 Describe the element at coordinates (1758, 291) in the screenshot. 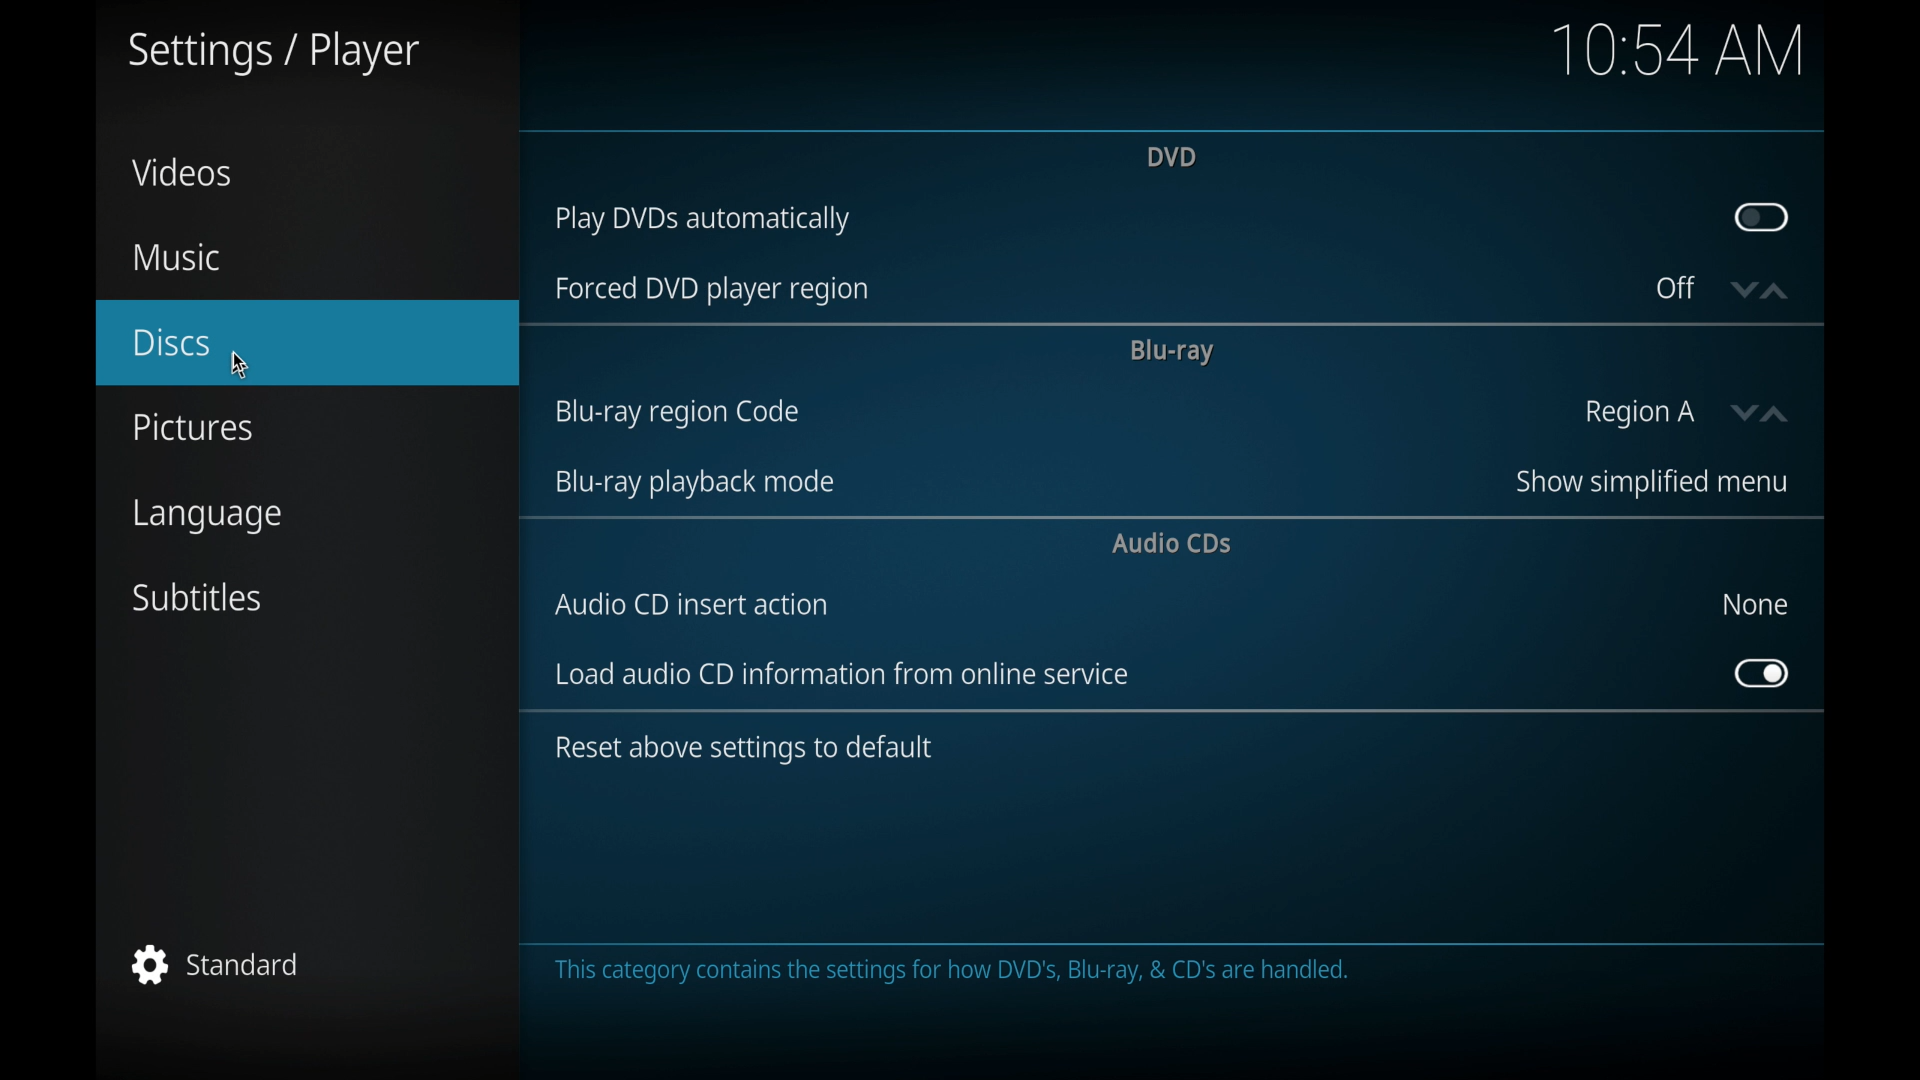

I see `stepper buttons` at that location.